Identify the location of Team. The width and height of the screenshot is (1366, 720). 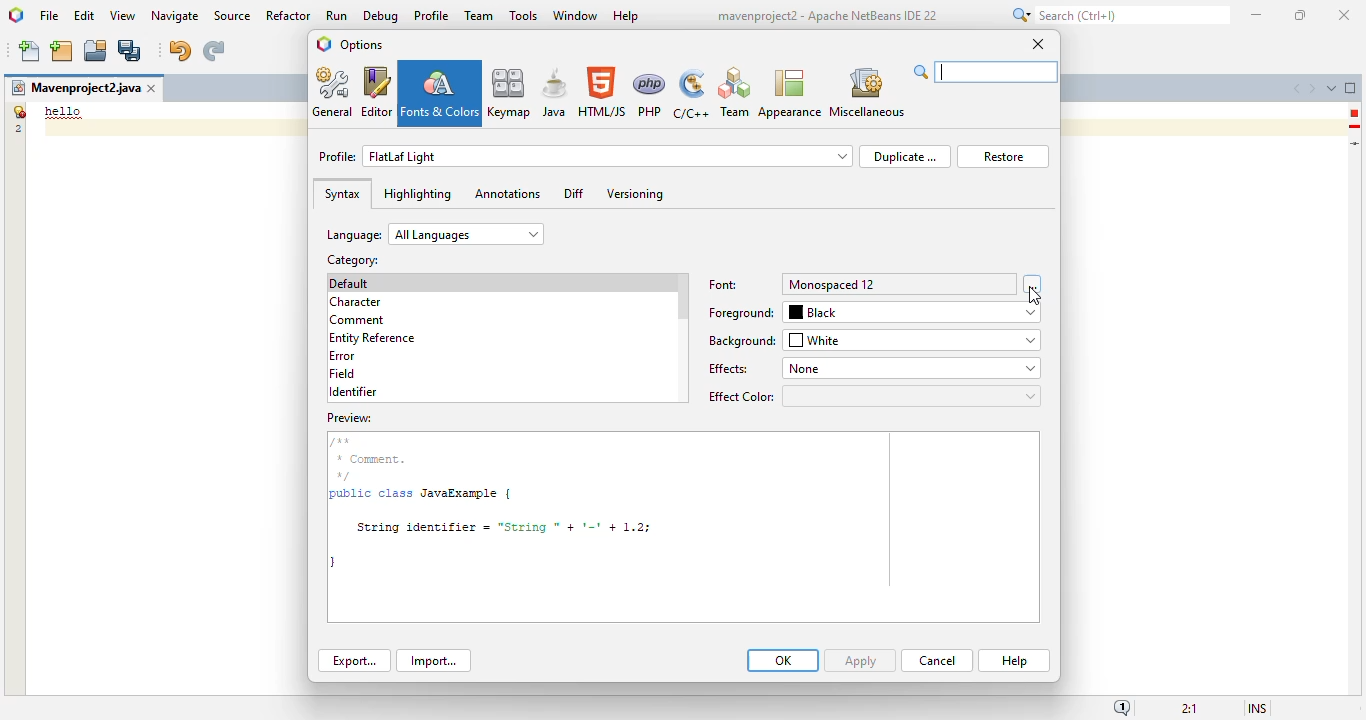
(734, 93).